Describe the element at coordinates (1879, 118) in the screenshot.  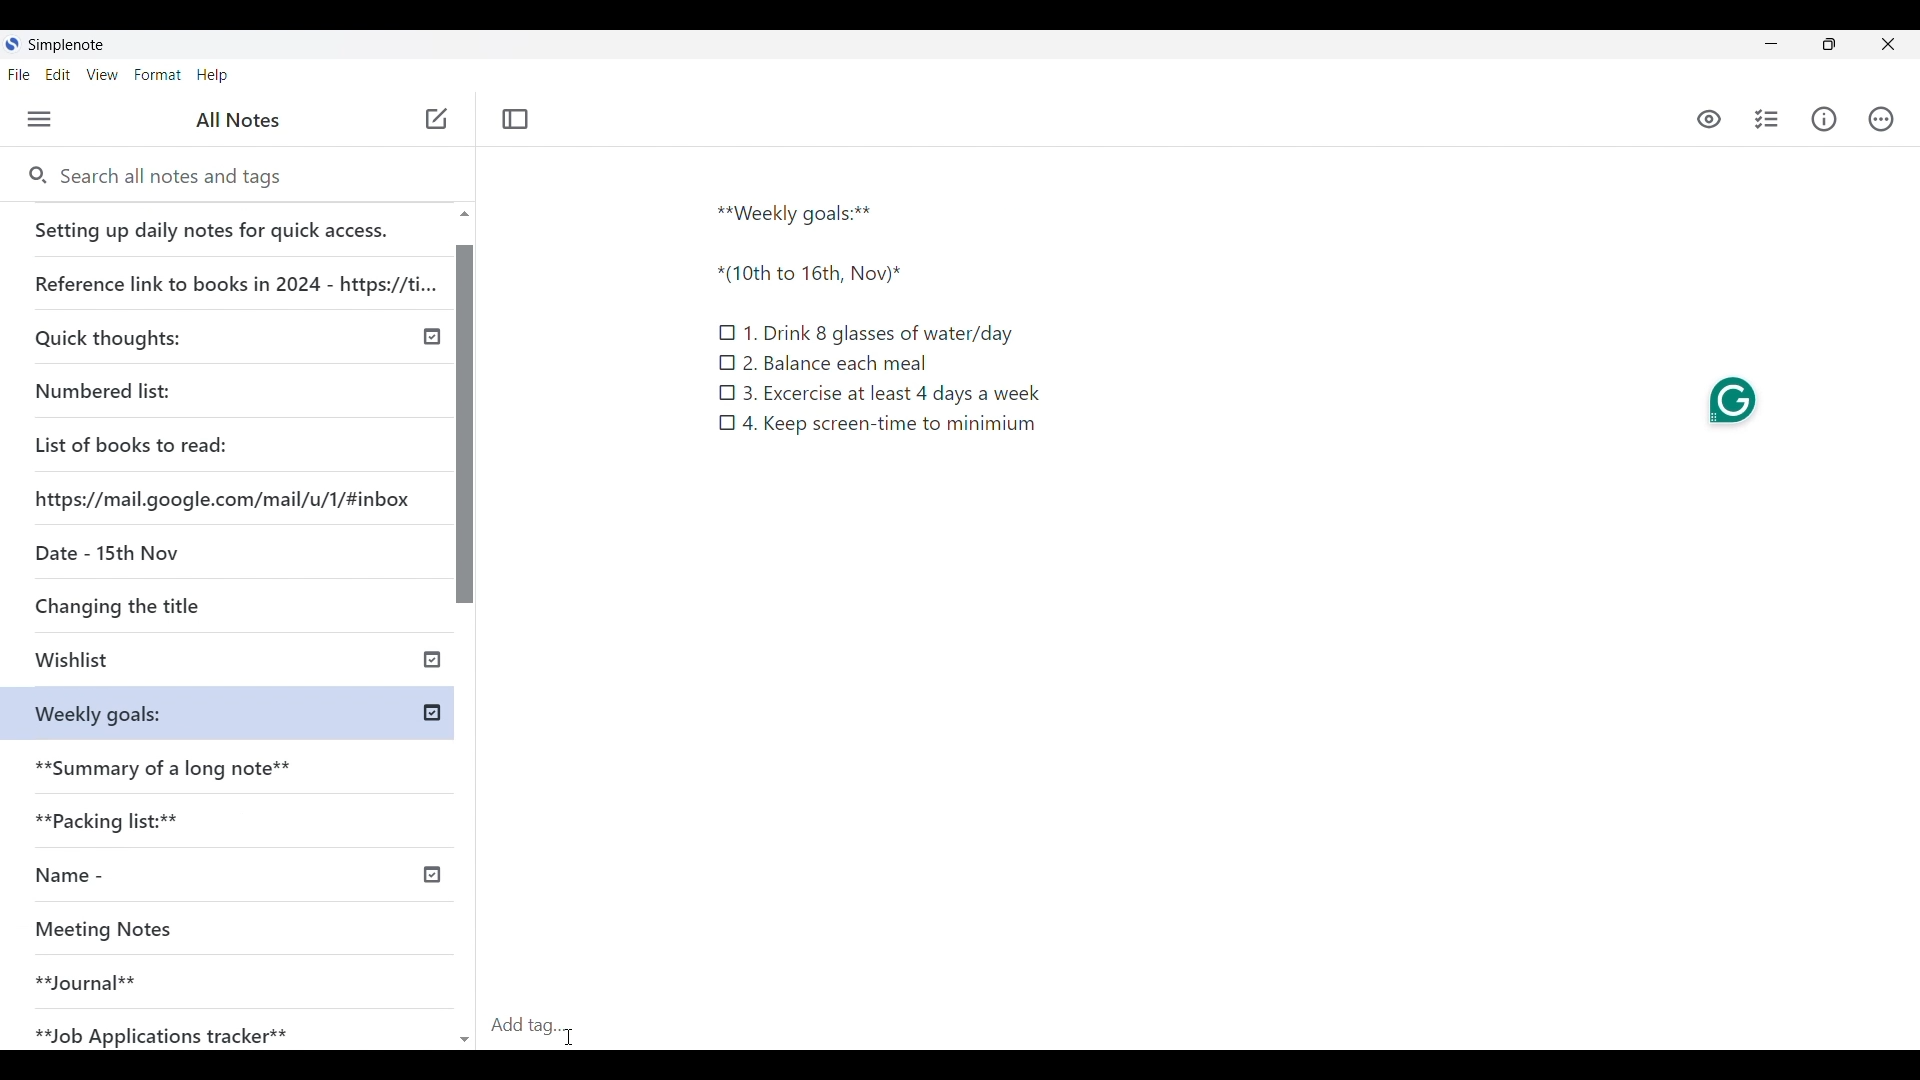
I see `Actions` at that location.